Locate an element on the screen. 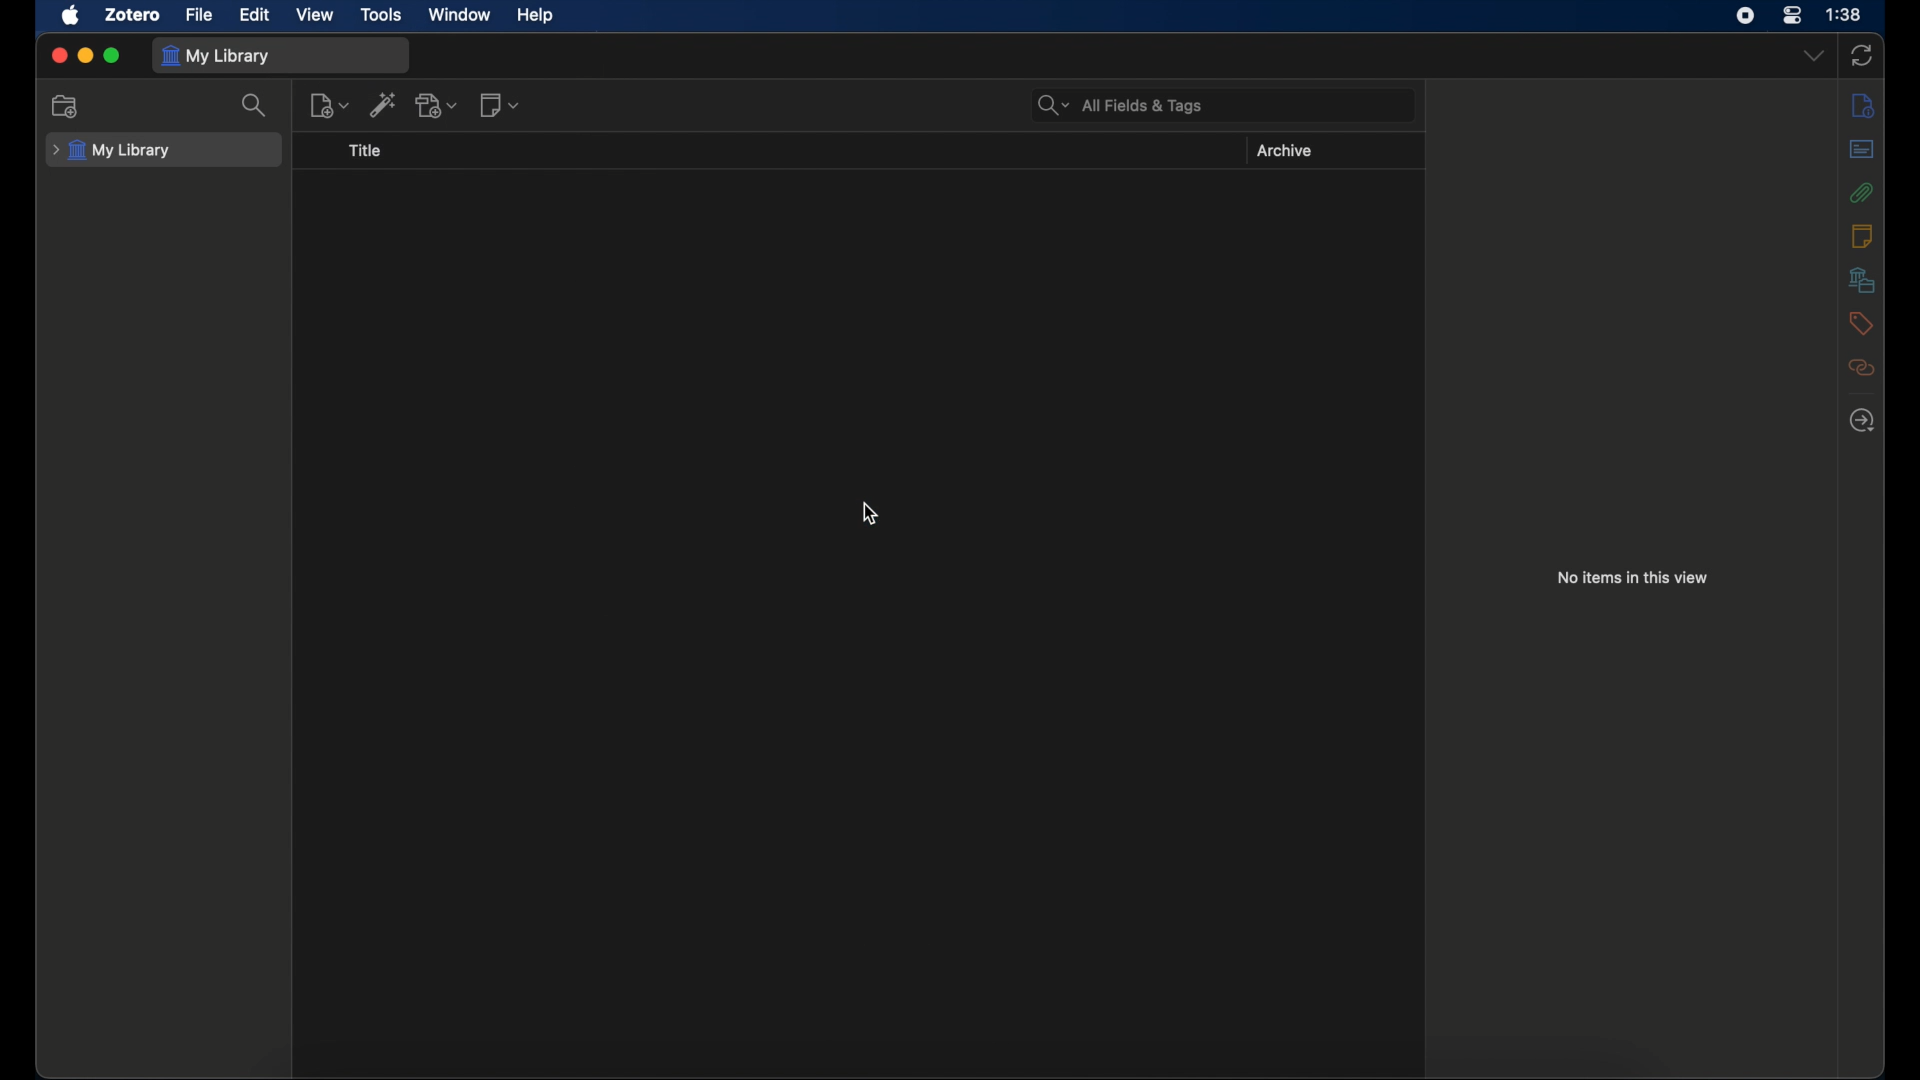 The image size is (1920, 1080). help is located at coordinates (534, 15).